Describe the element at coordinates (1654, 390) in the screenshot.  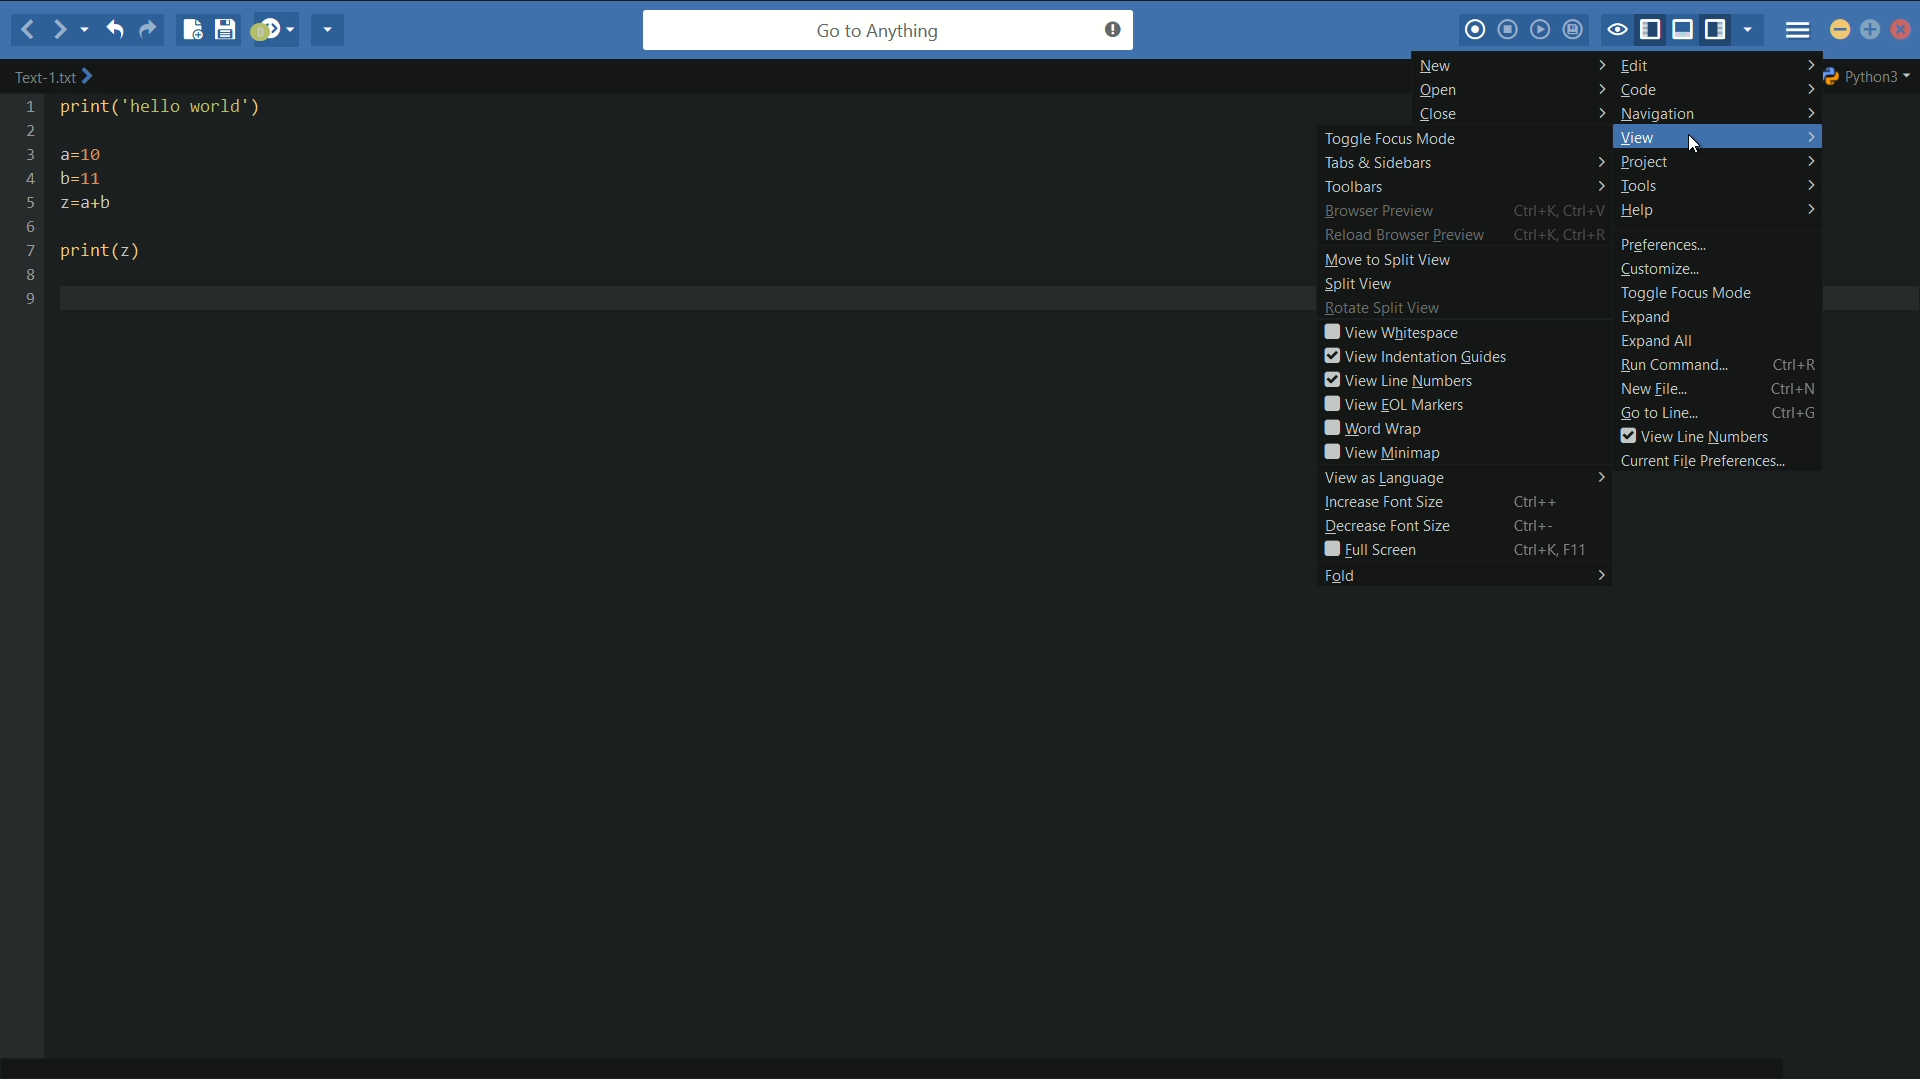
I see `new file` at that location.